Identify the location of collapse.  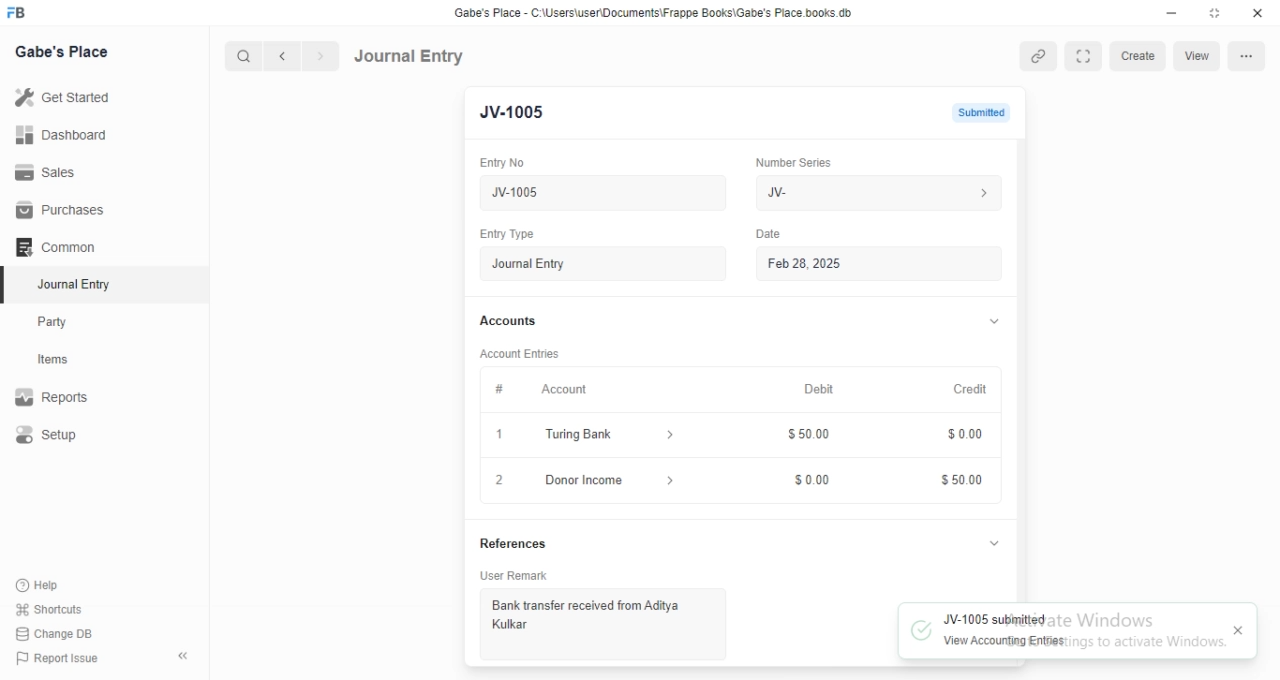
(995, 542).